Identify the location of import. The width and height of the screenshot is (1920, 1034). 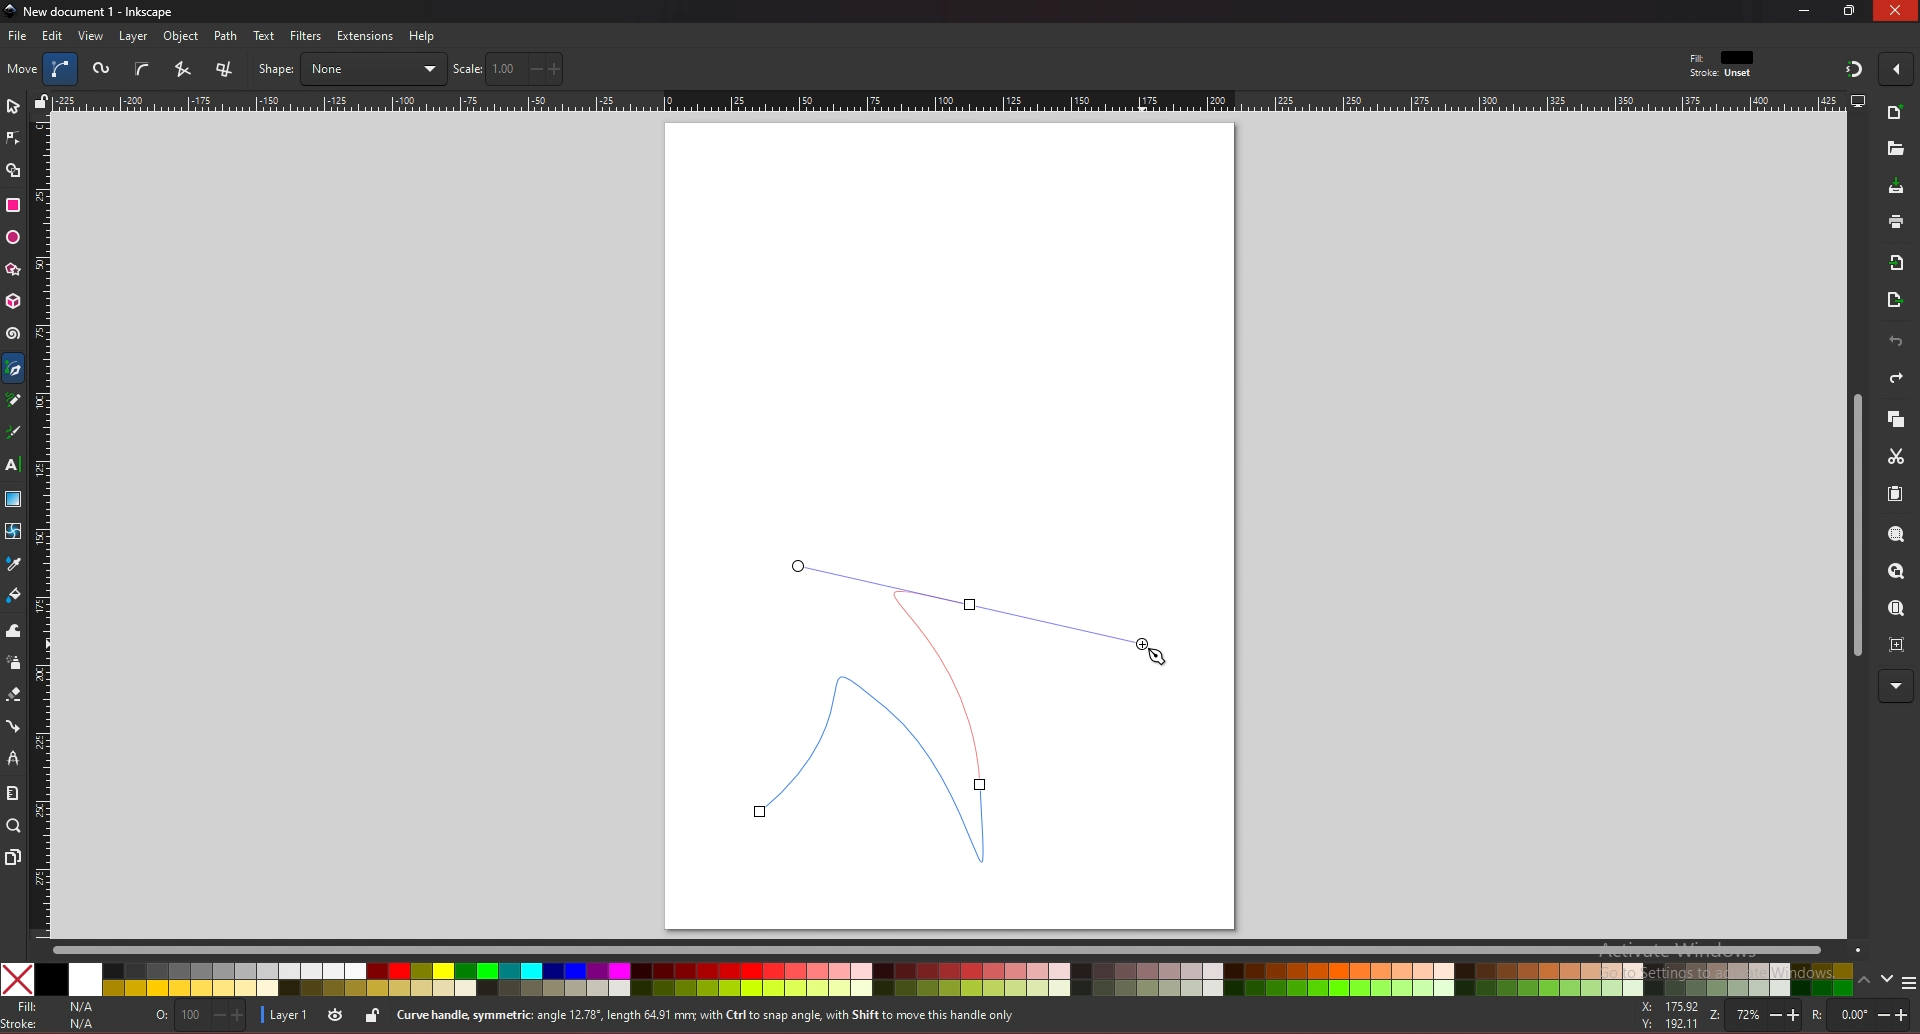
(1901, 263).